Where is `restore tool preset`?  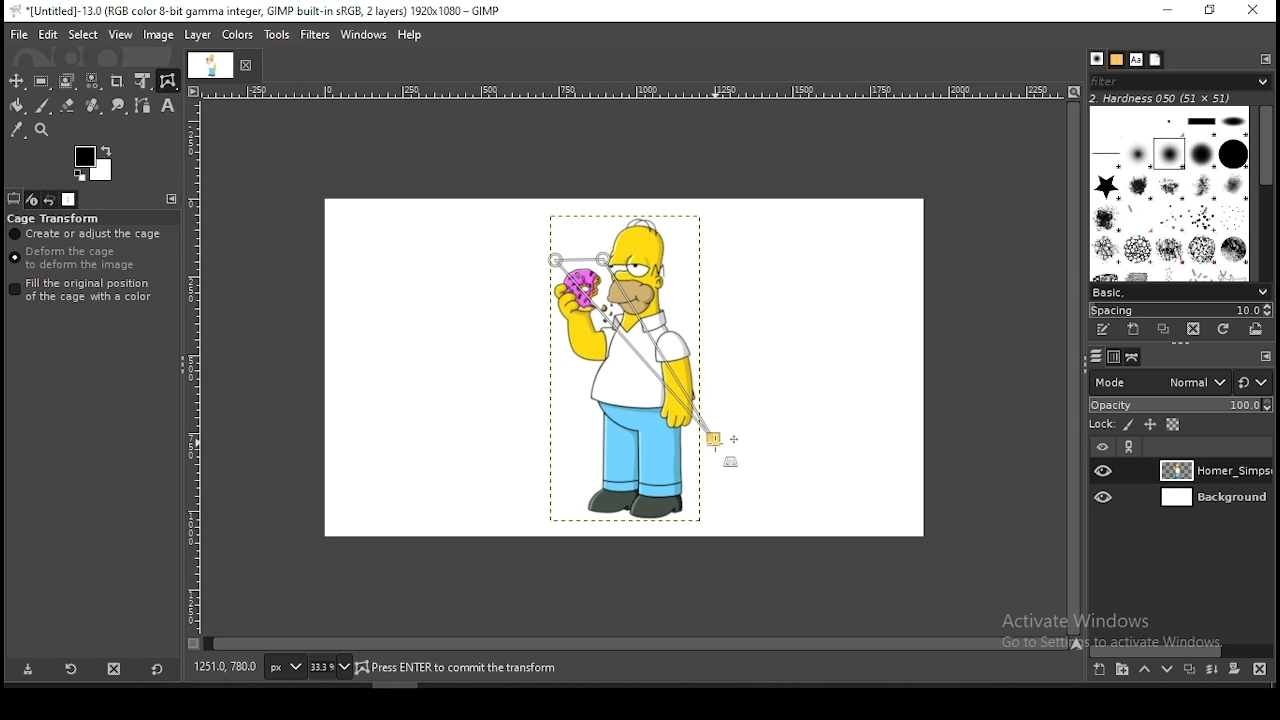 restore tool preset is located at coordinates (72, 670).